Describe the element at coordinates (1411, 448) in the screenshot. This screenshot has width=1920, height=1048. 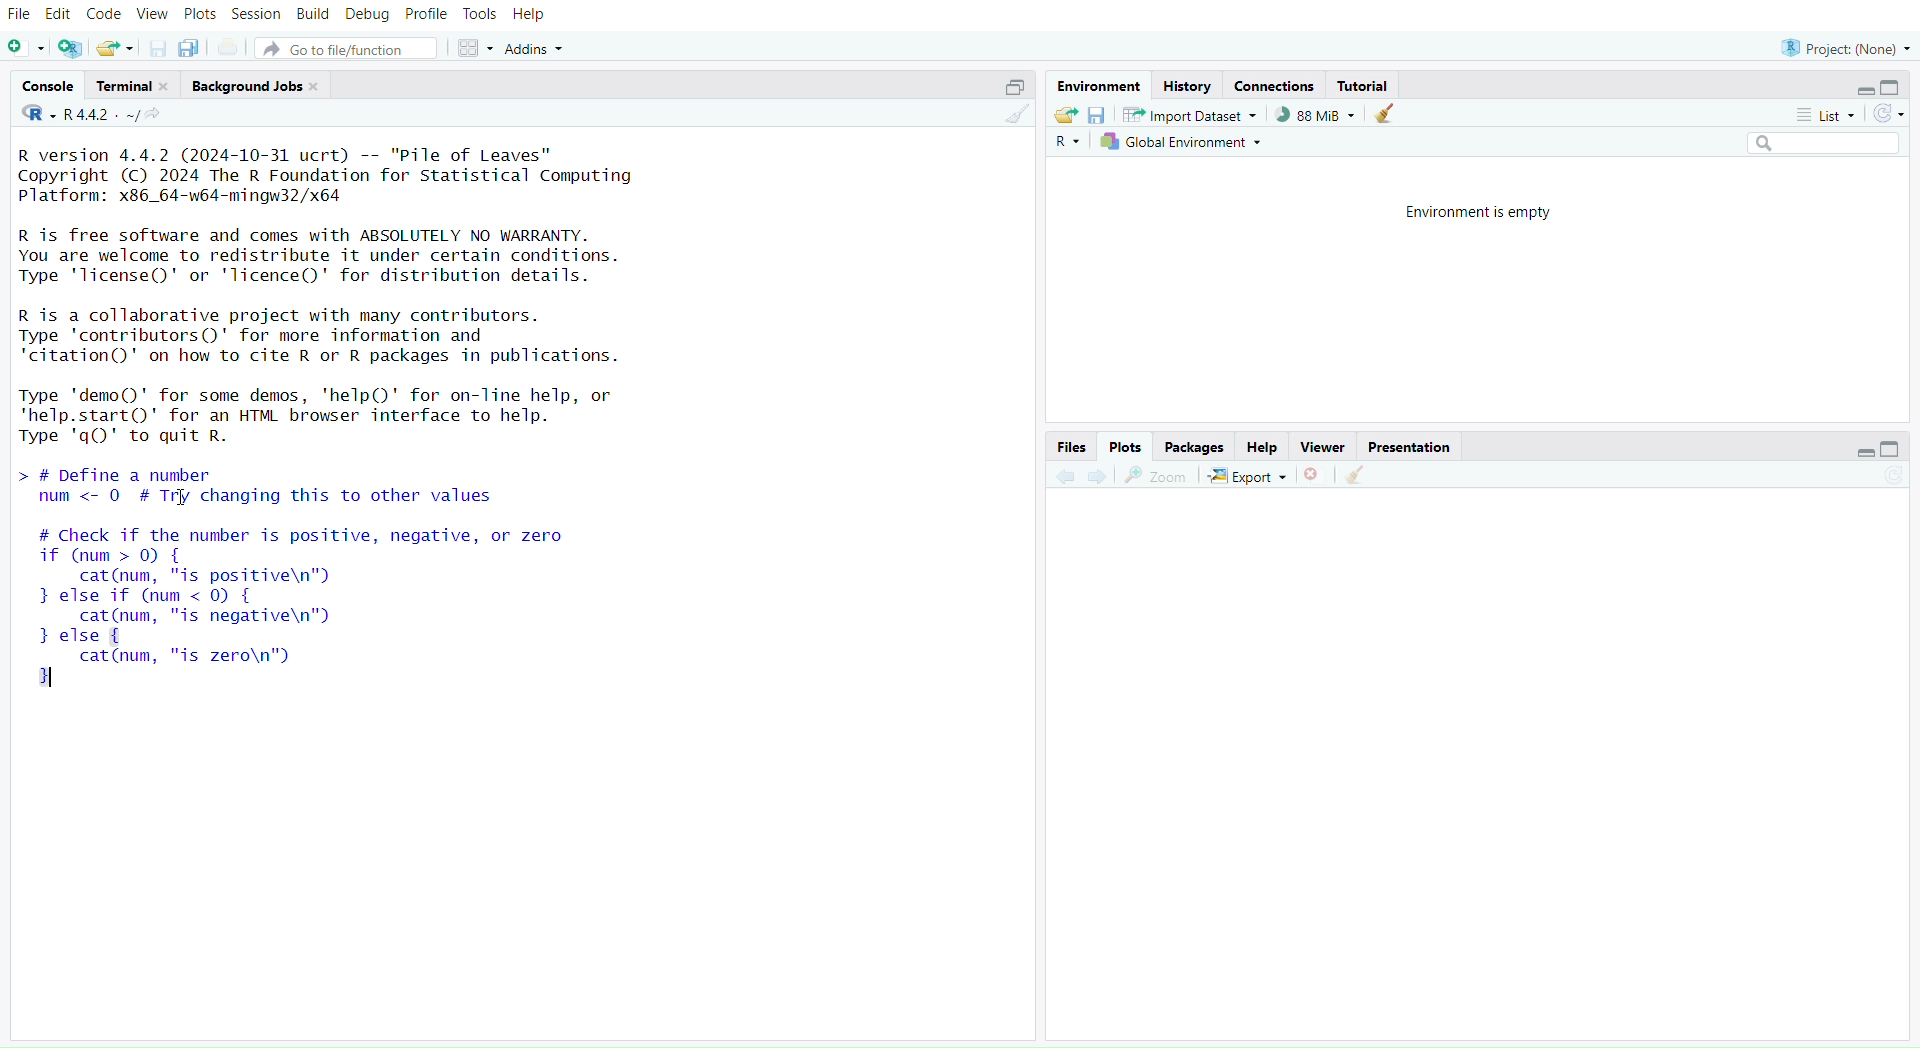
I see `presentation` at that location.